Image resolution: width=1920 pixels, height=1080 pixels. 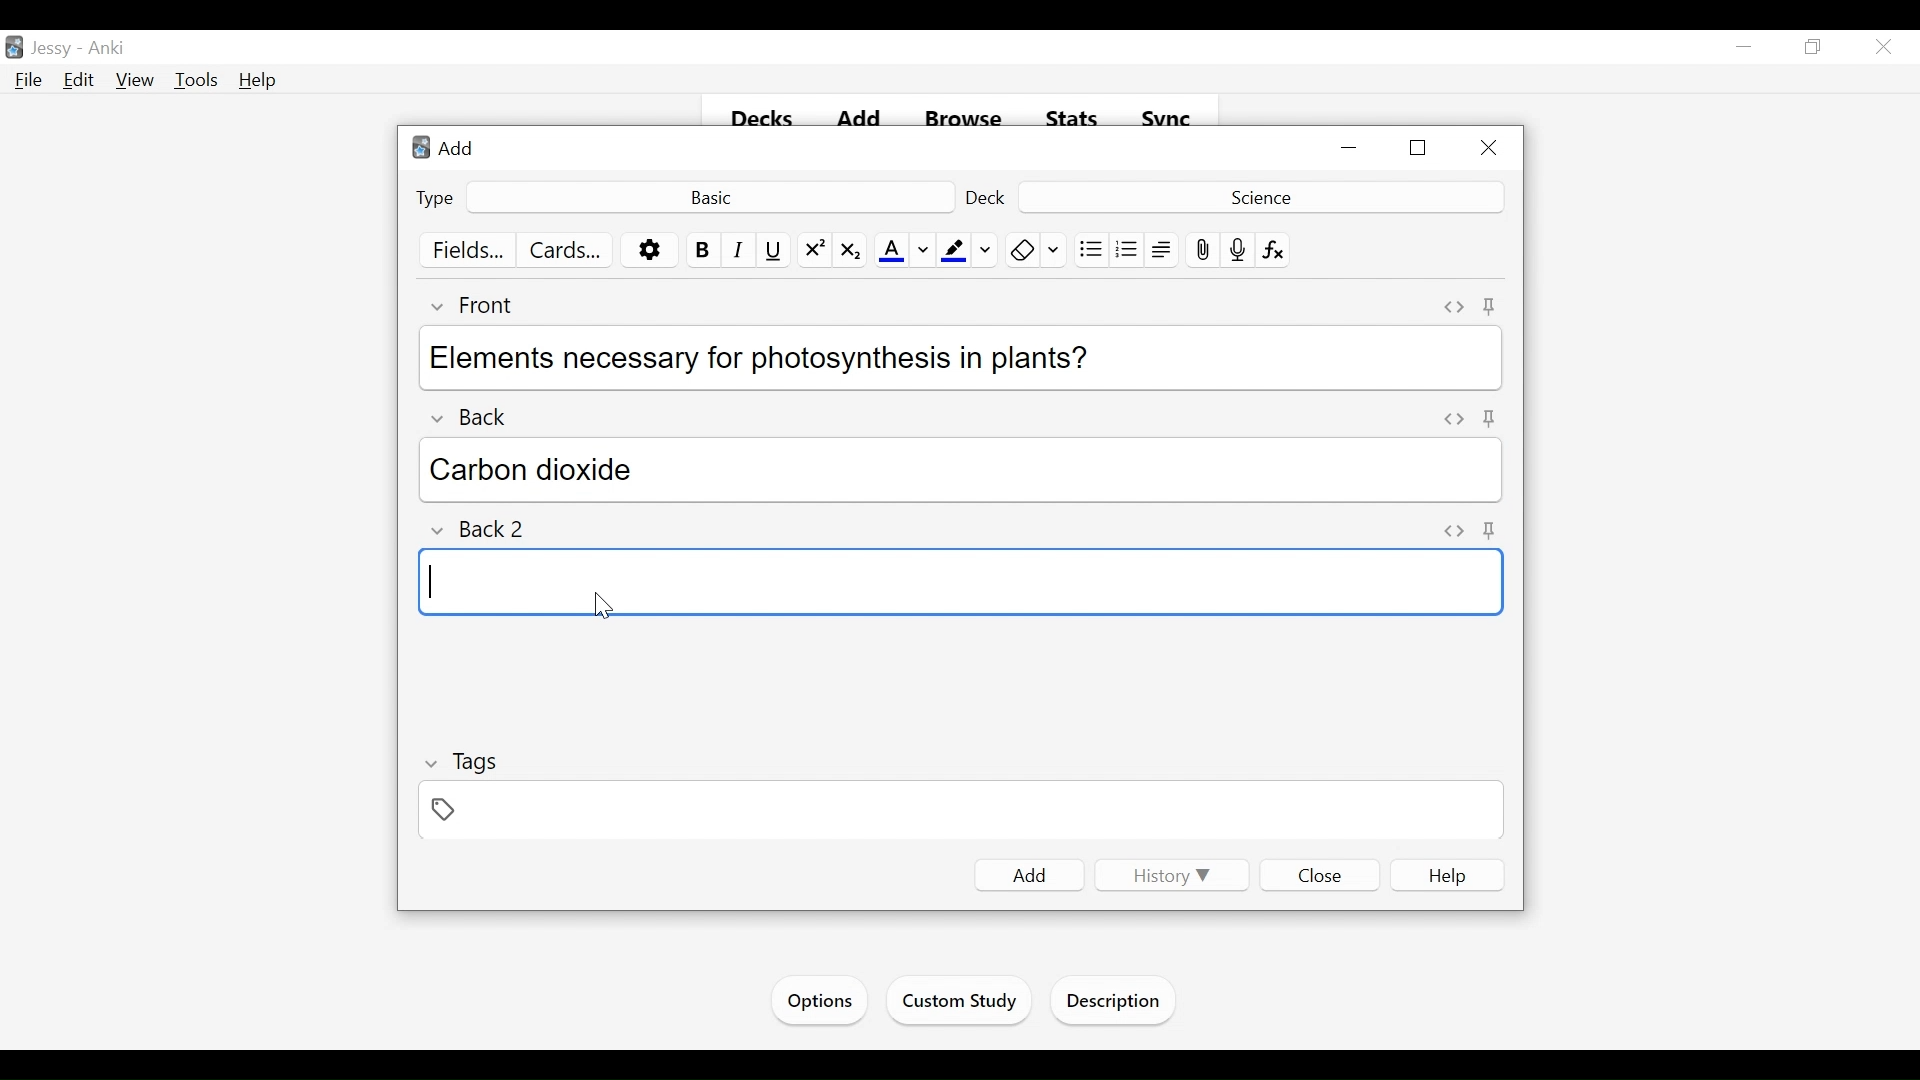 What do you see at coordinates (483, 412) in the screenshot?
I see `Back` at bounding box center [483, 412].